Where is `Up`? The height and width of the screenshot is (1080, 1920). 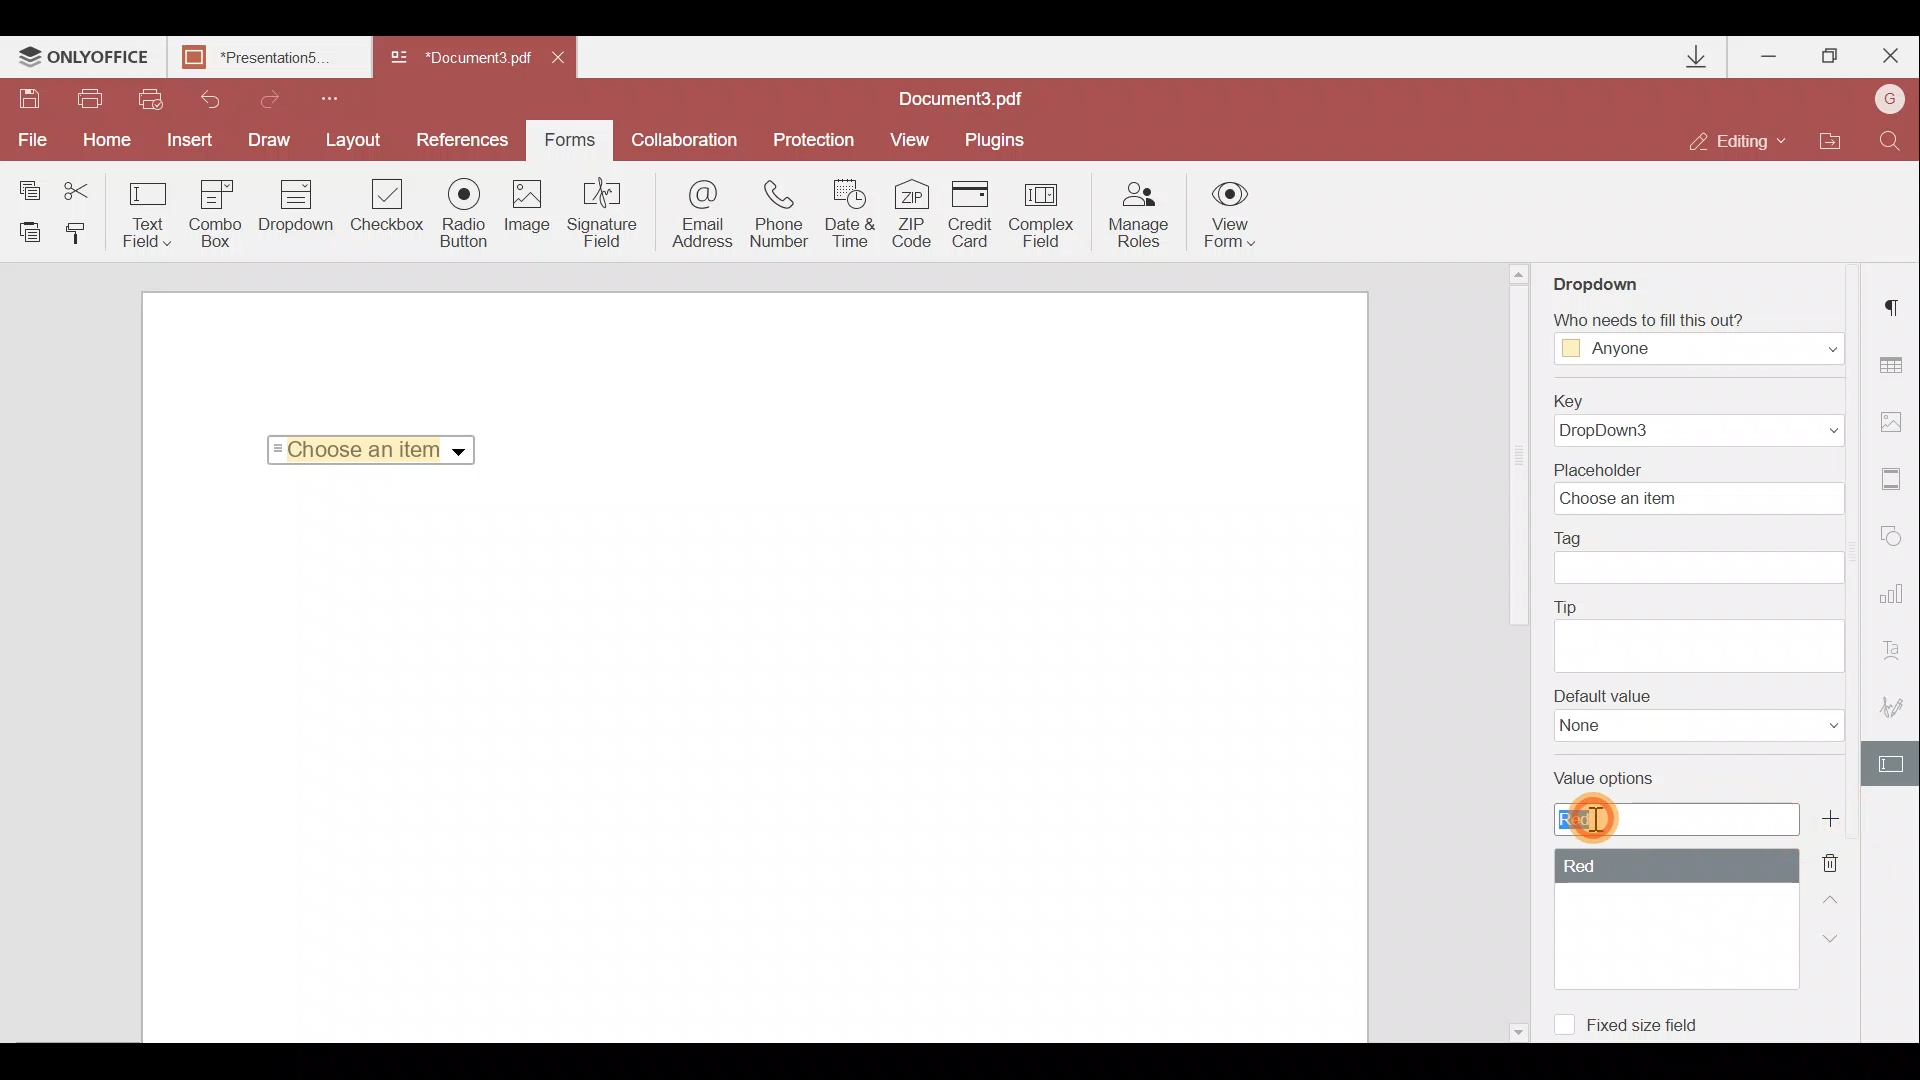 Up is located at coordinates (1834, 896).